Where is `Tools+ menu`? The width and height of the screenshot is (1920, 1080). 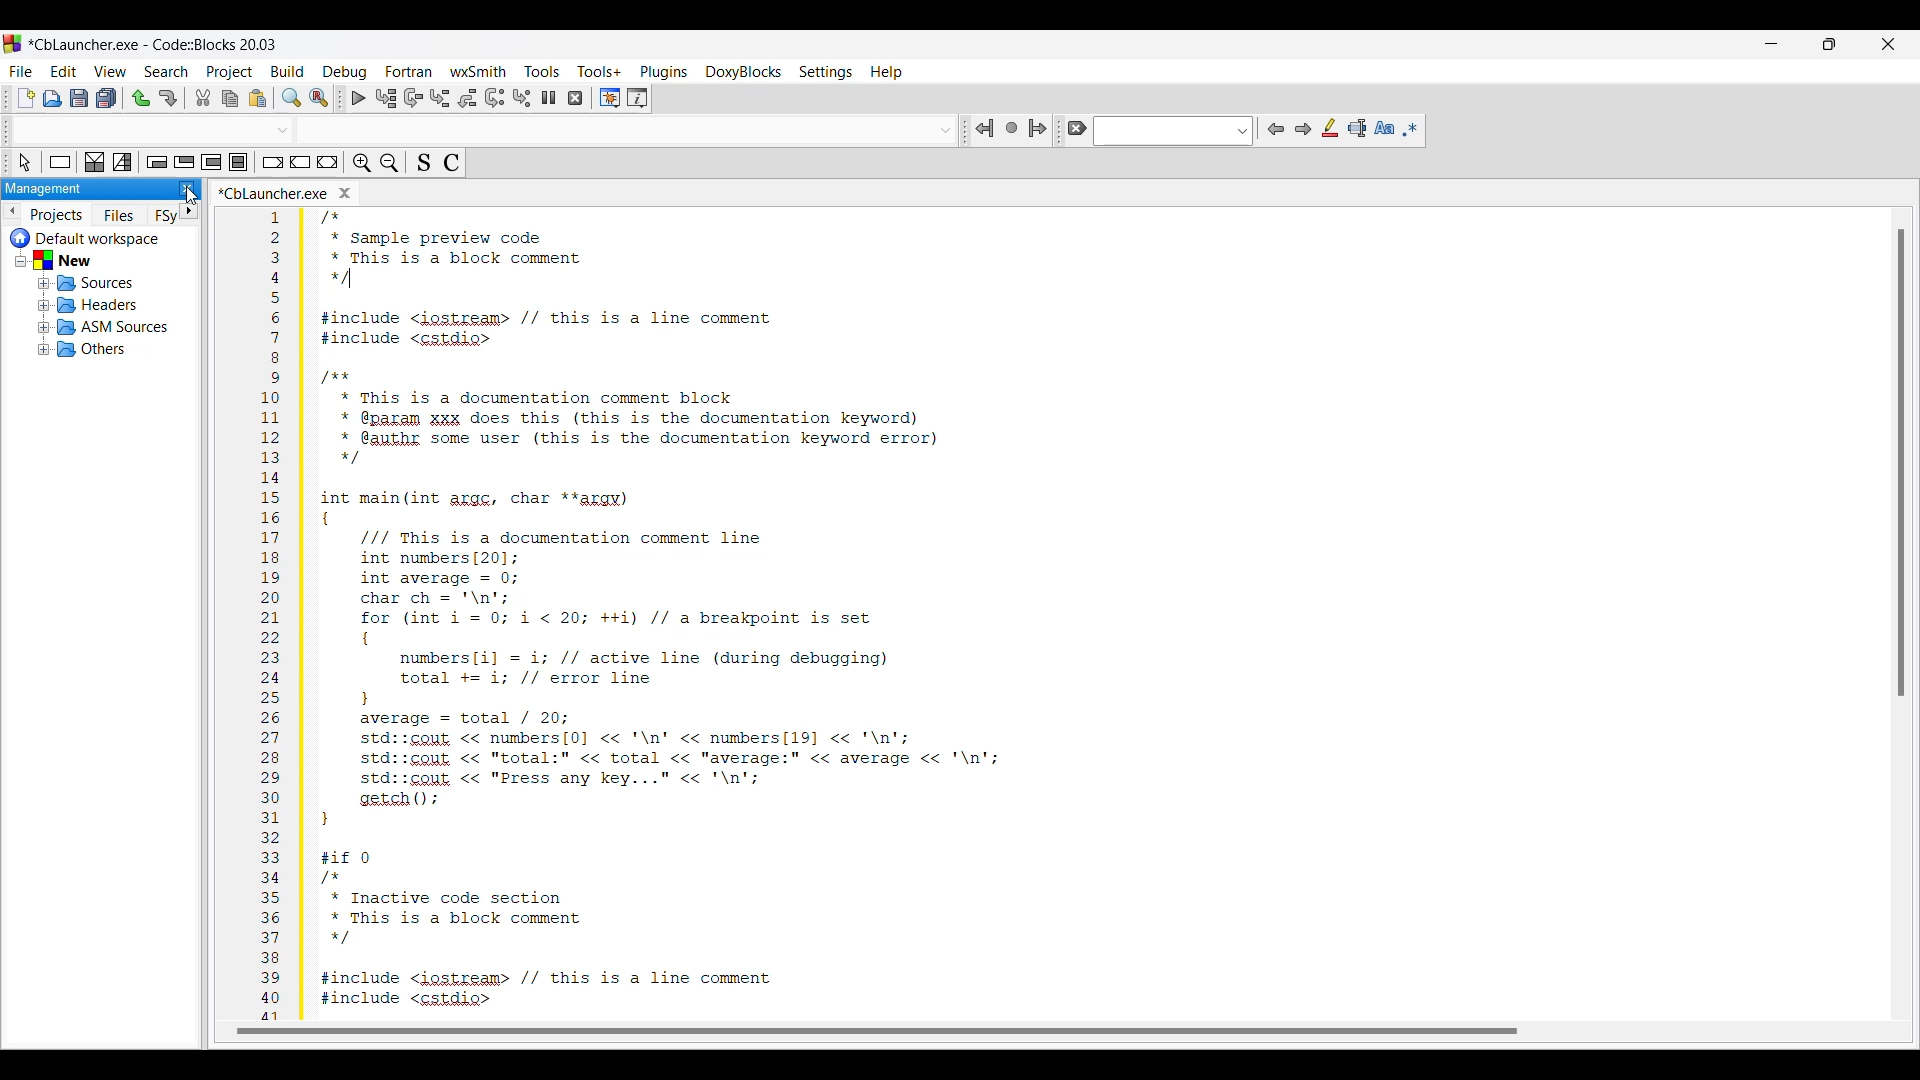 Tools+ menu is located at coordinates (599, 72).